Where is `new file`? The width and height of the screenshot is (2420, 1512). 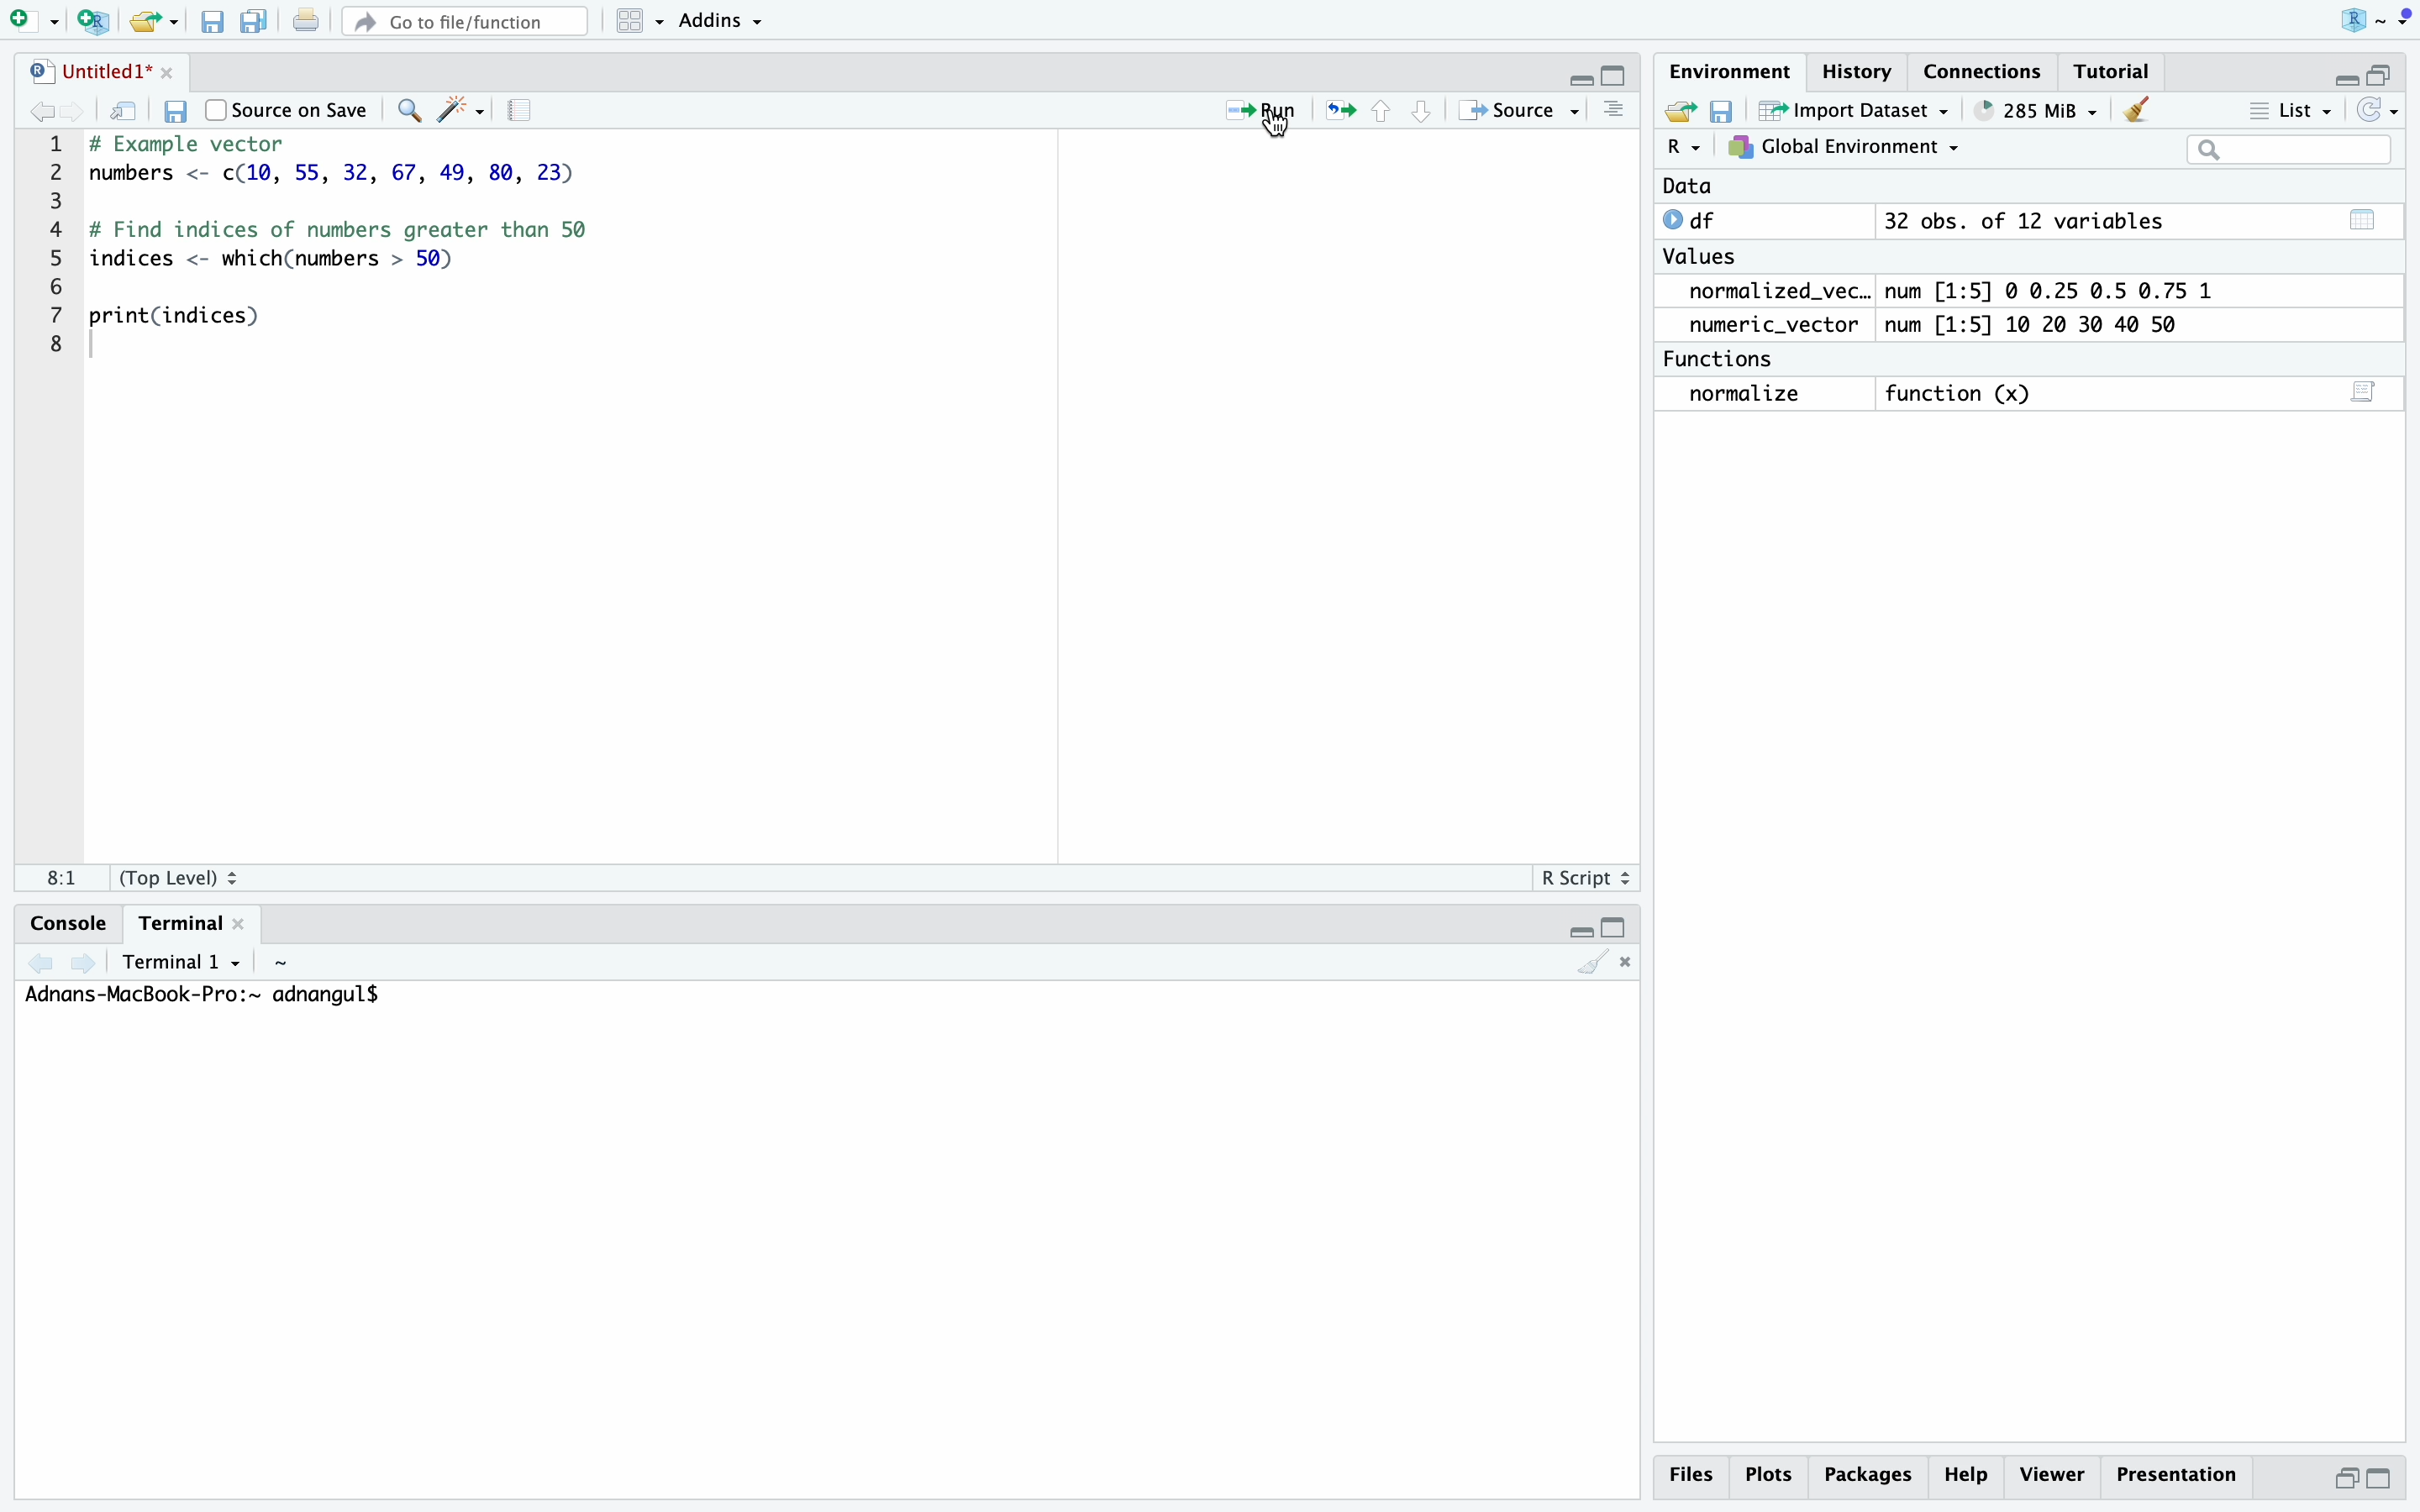
new file is located at coordinates (30, 21).